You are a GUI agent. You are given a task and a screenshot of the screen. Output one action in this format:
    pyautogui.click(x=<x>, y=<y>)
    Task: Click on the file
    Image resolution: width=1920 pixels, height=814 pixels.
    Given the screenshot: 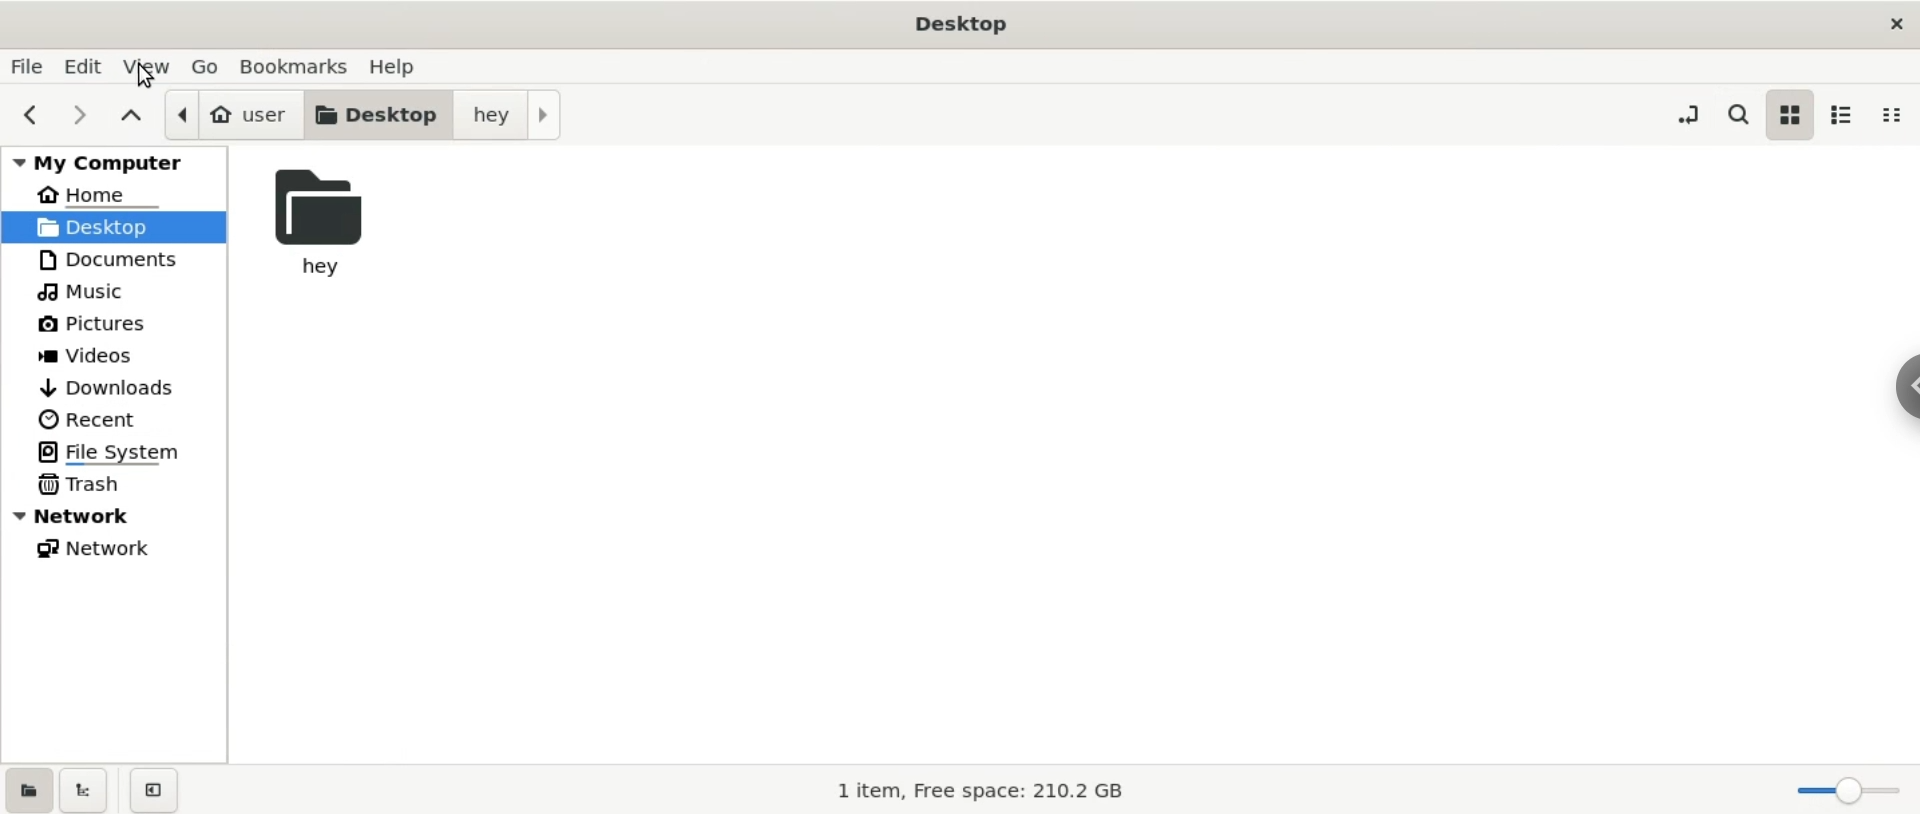 What is the action you would take?
    pyautogui.click(x=31, y=67)
    